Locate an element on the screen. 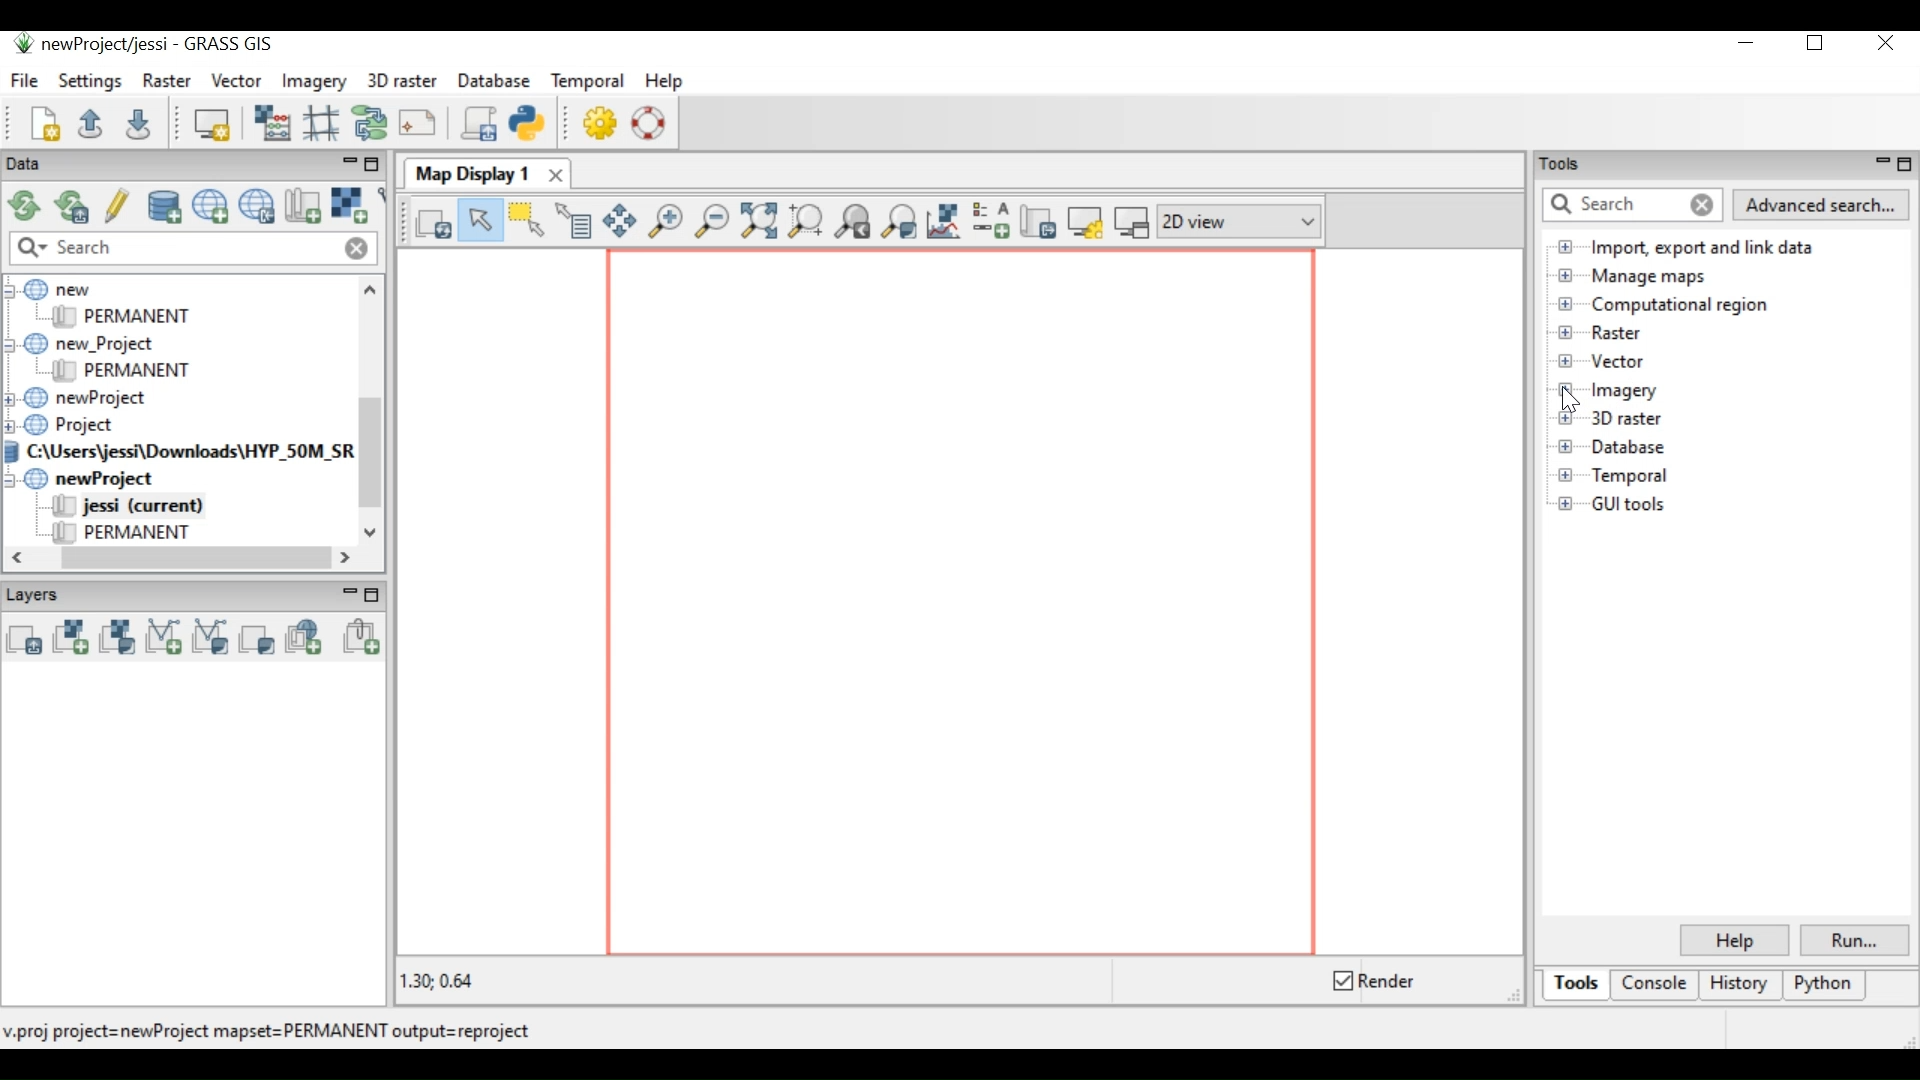 This screenshot has width=1920, height=1080. Import raster data is located at coordinates (351, 207).